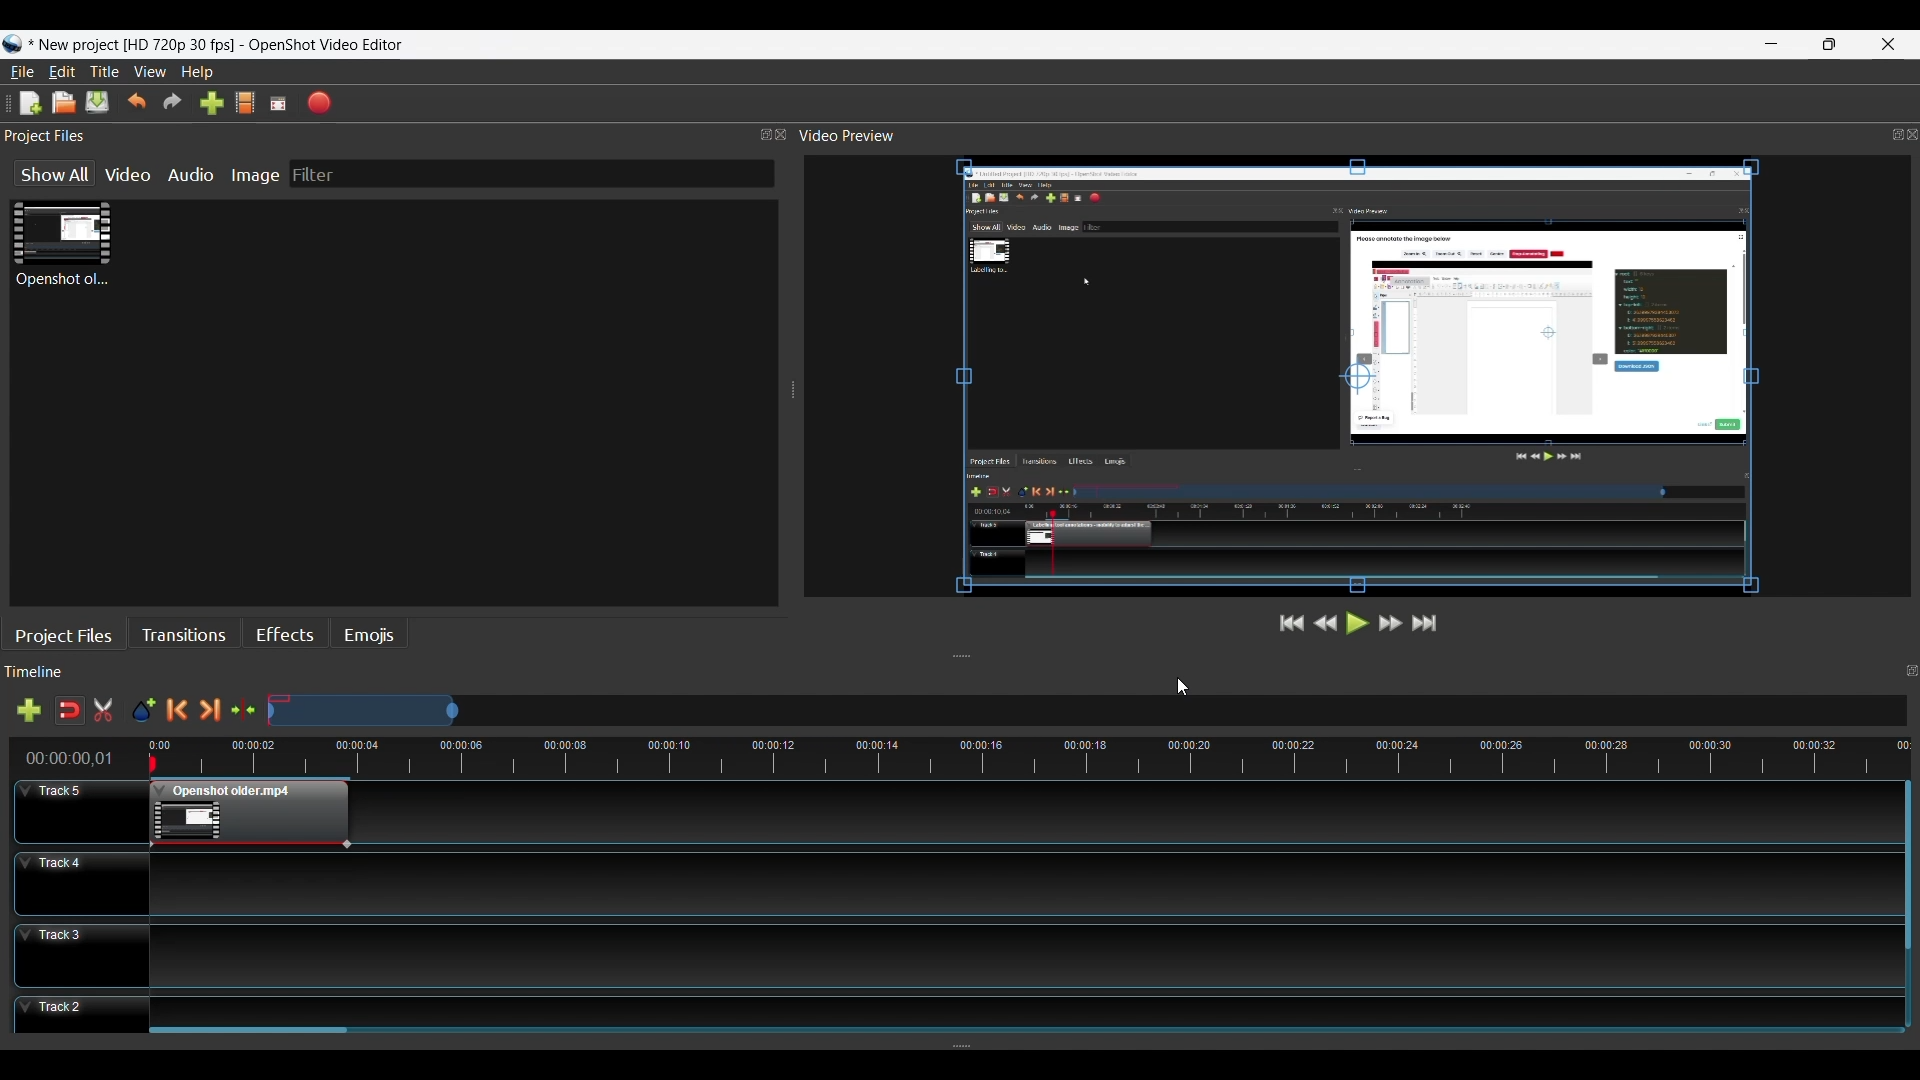 This screenshot has height=1080, width=1920. Describe the element at coordinates (1907, 867) in the screenshot. I see `Vertical Scroll bar` at that location.